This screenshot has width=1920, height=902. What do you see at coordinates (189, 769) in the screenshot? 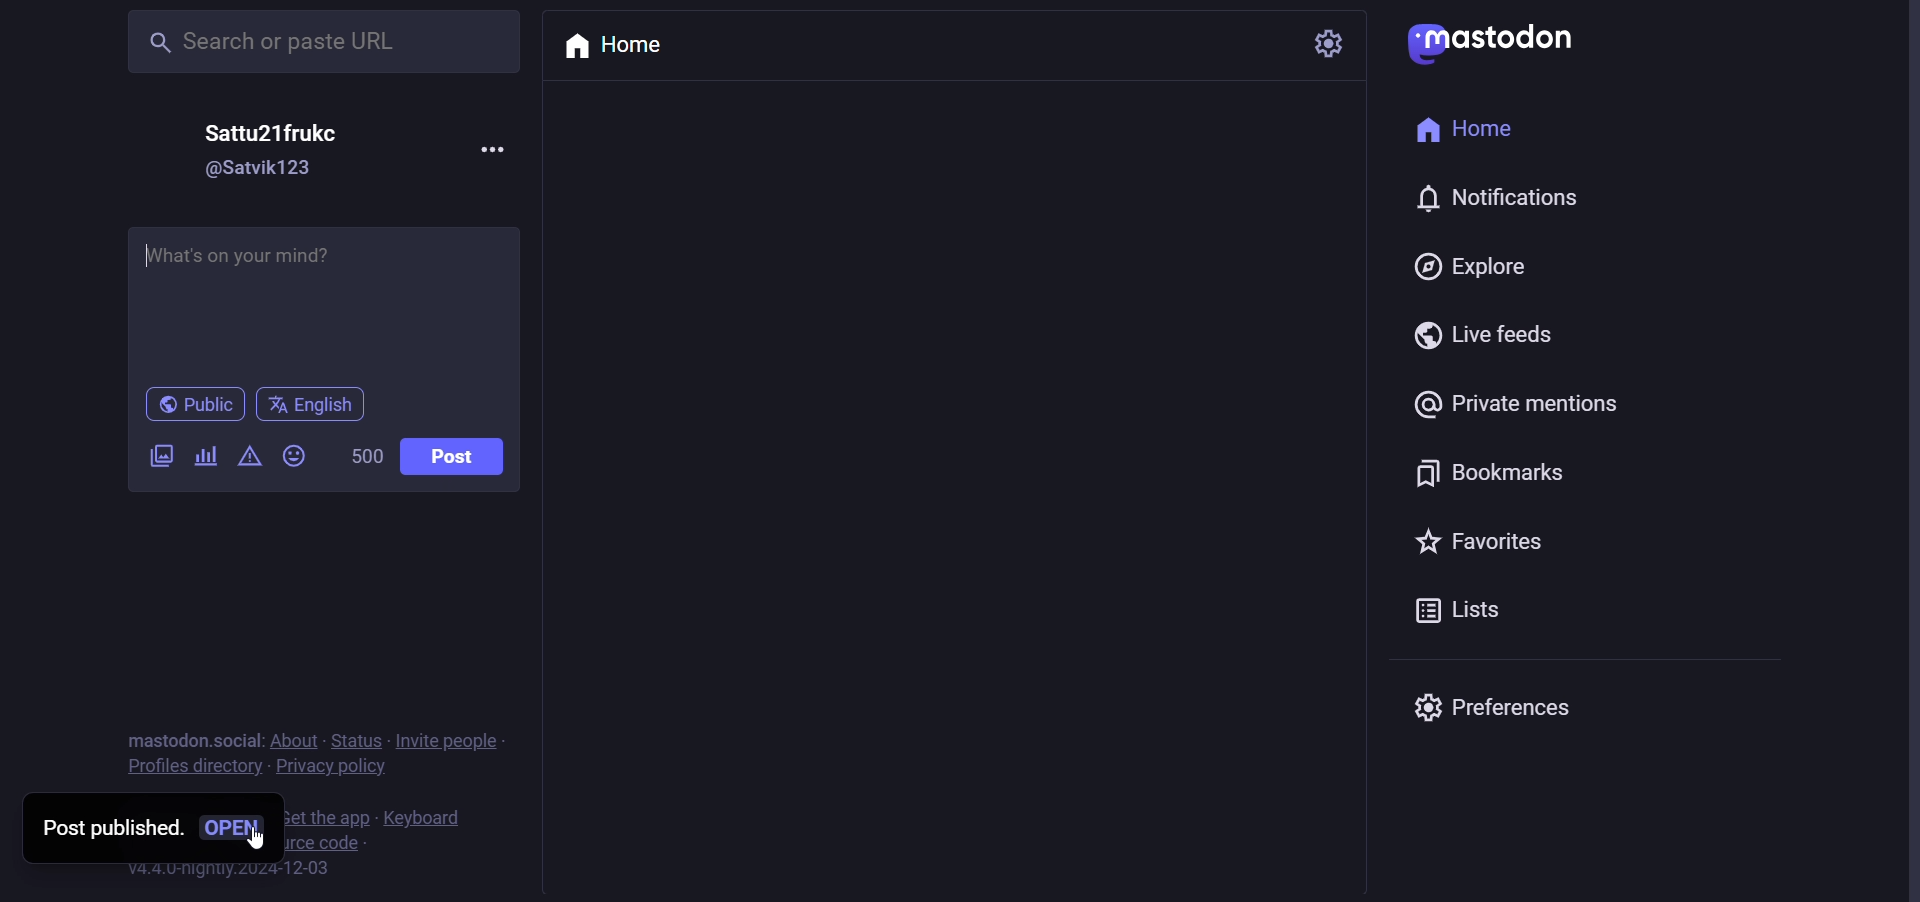
I see `profiles` at bounding box center [189, 769].